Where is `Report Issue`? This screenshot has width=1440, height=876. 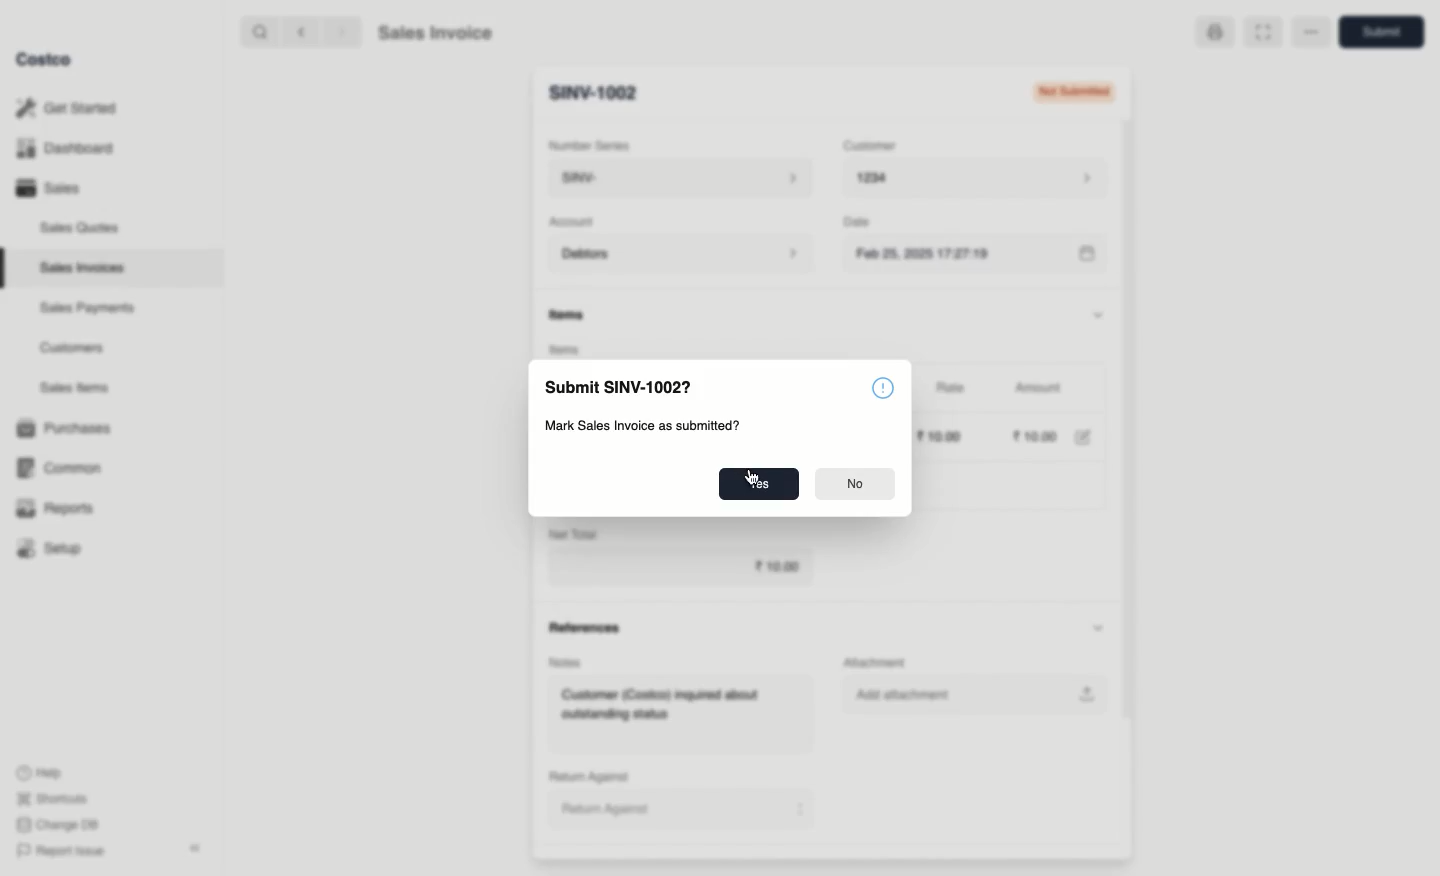
Report Issue is located at coordinates (63, 851).